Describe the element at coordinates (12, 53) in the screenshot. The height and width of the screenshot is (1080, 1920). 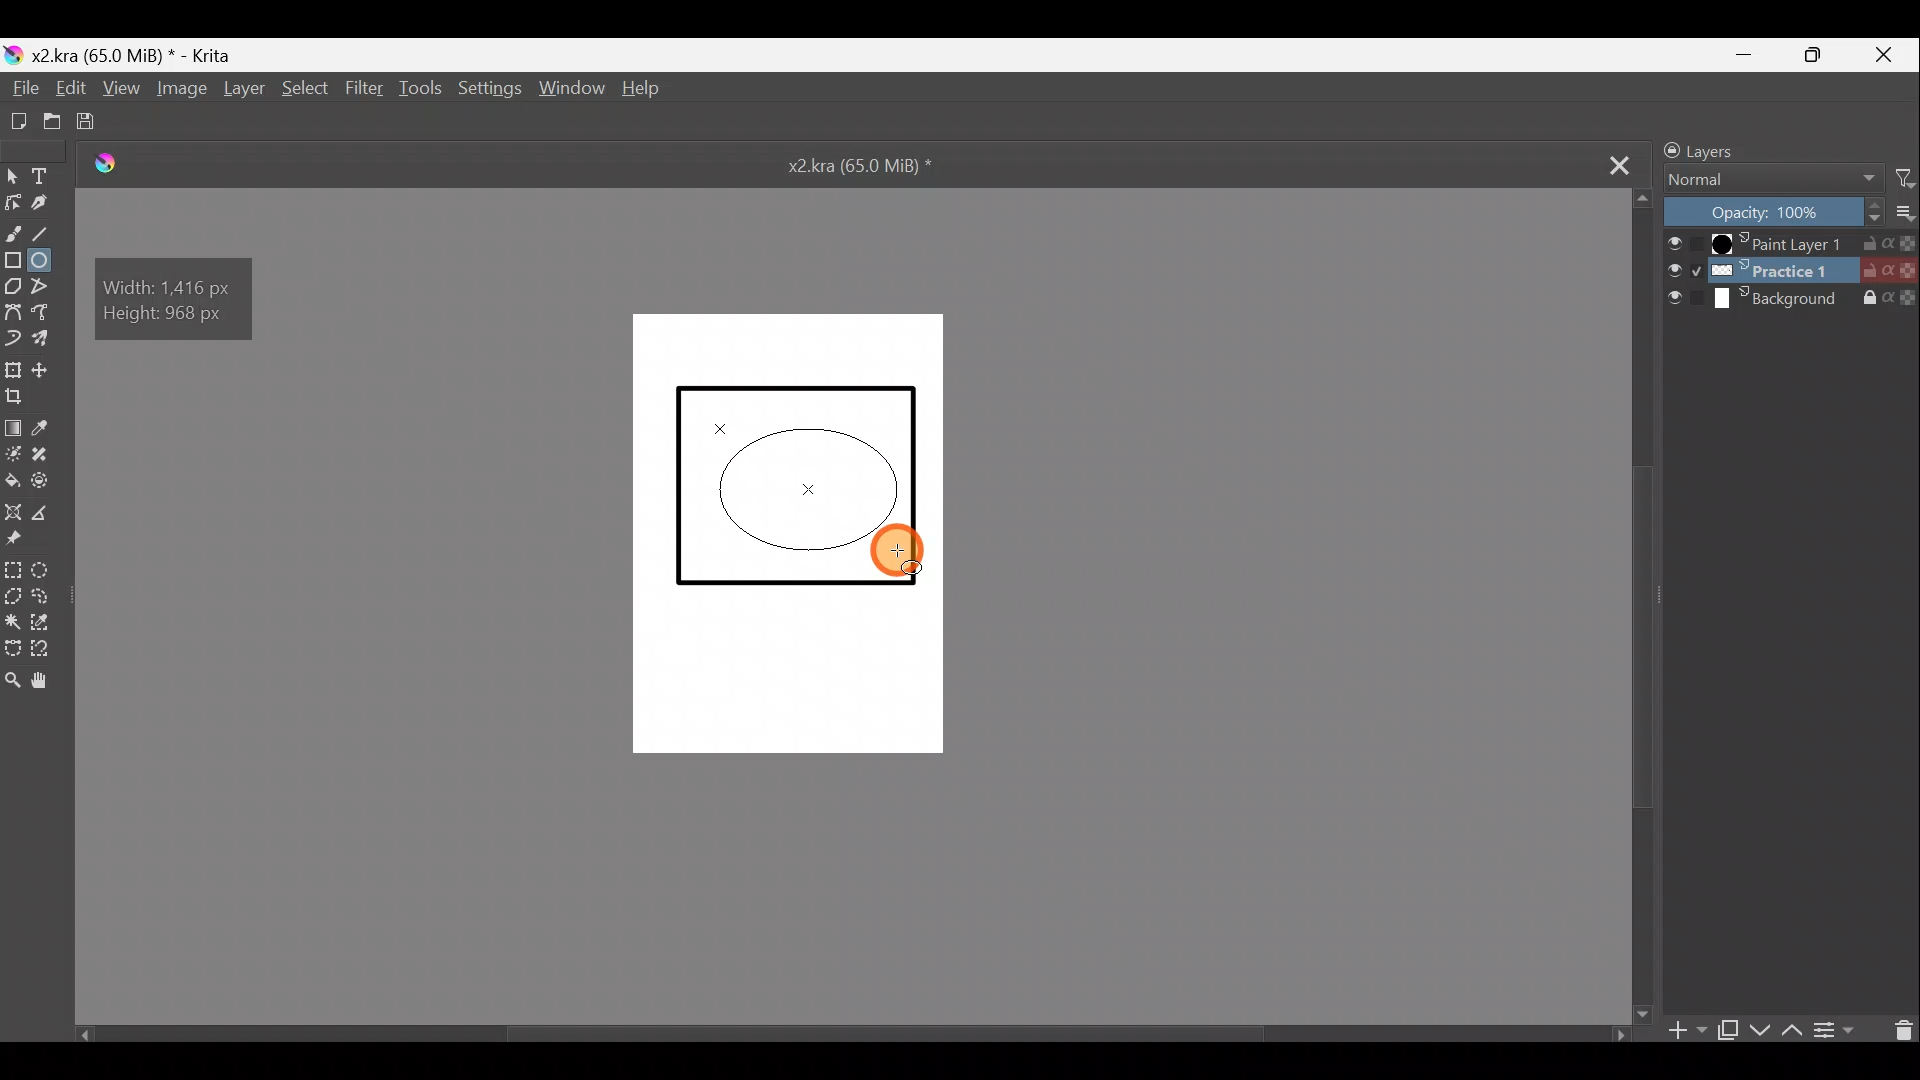
I see `Krita logo` at that location.